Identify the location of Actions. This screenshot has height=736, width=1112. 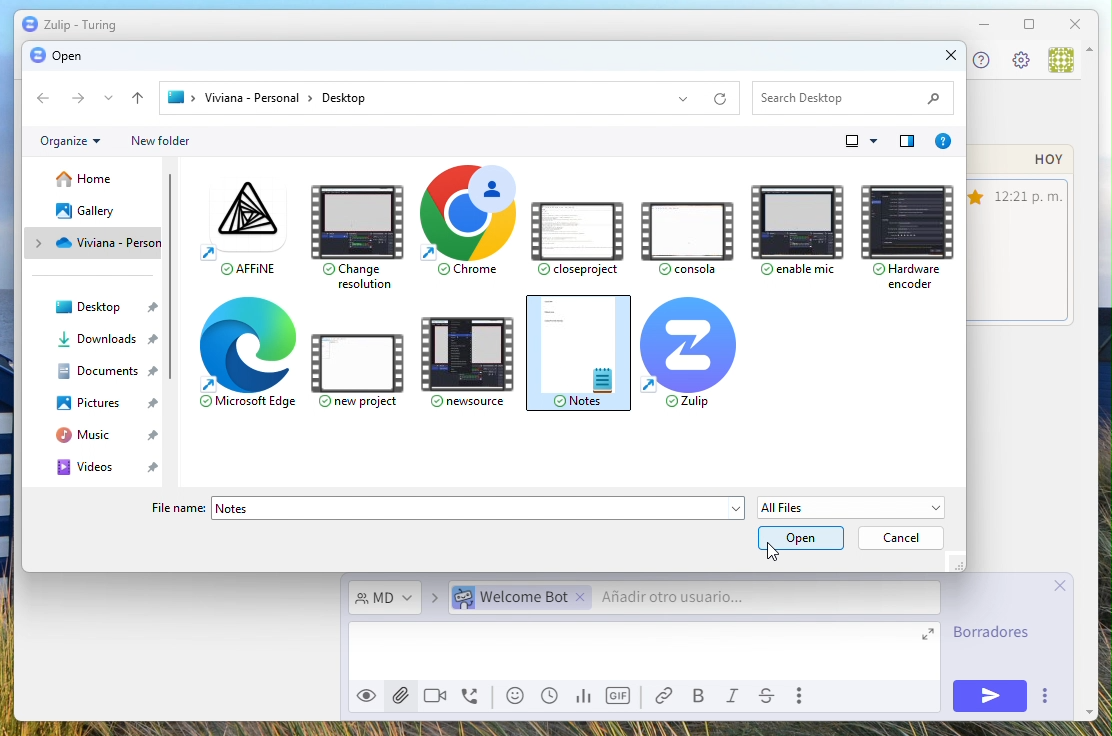
(89, 100).